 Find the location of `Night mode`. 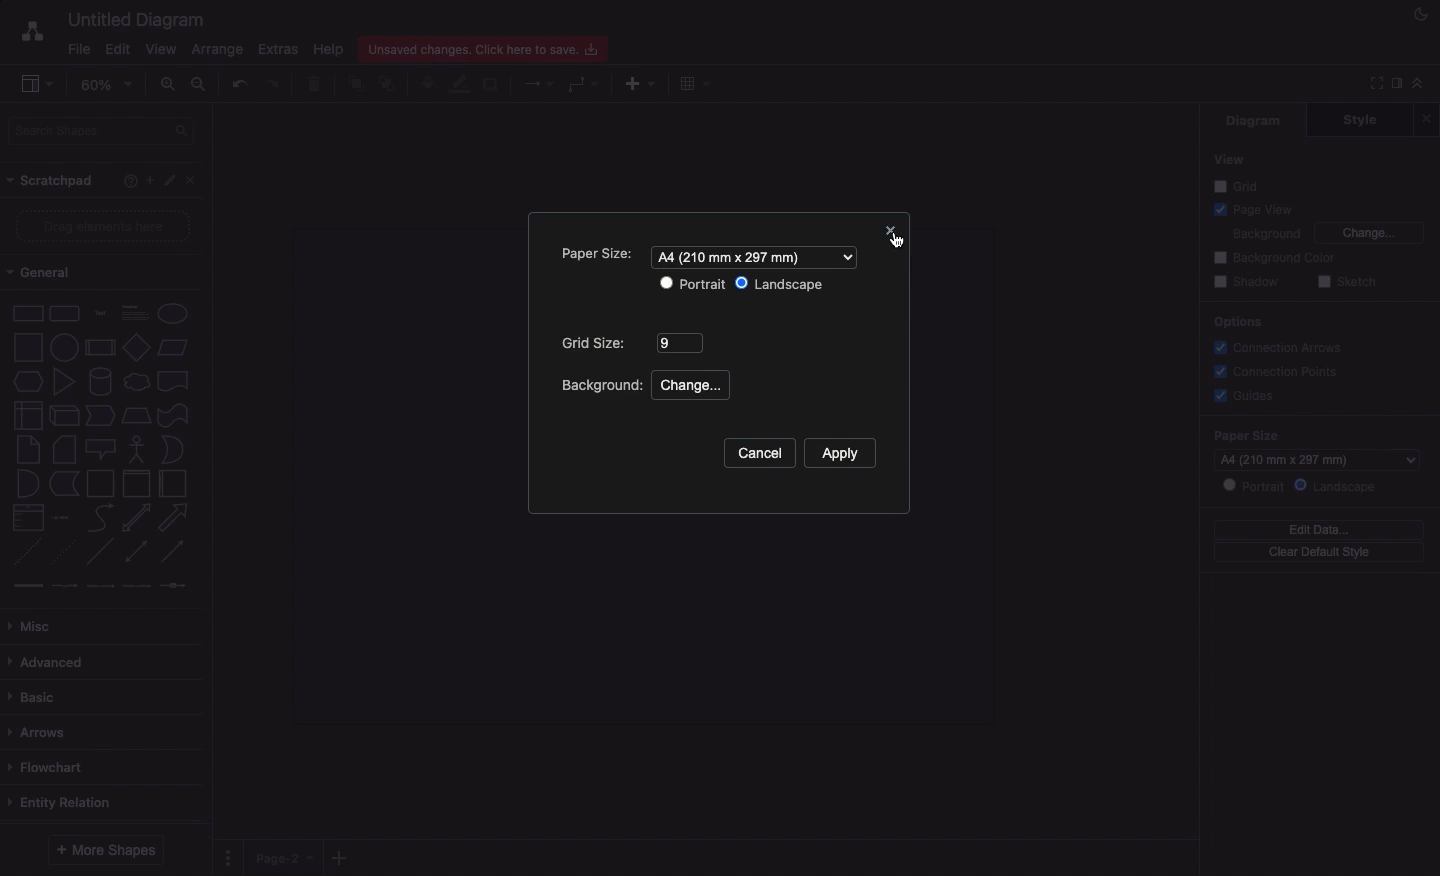

Night mode is located at coordinates (1421, 15).